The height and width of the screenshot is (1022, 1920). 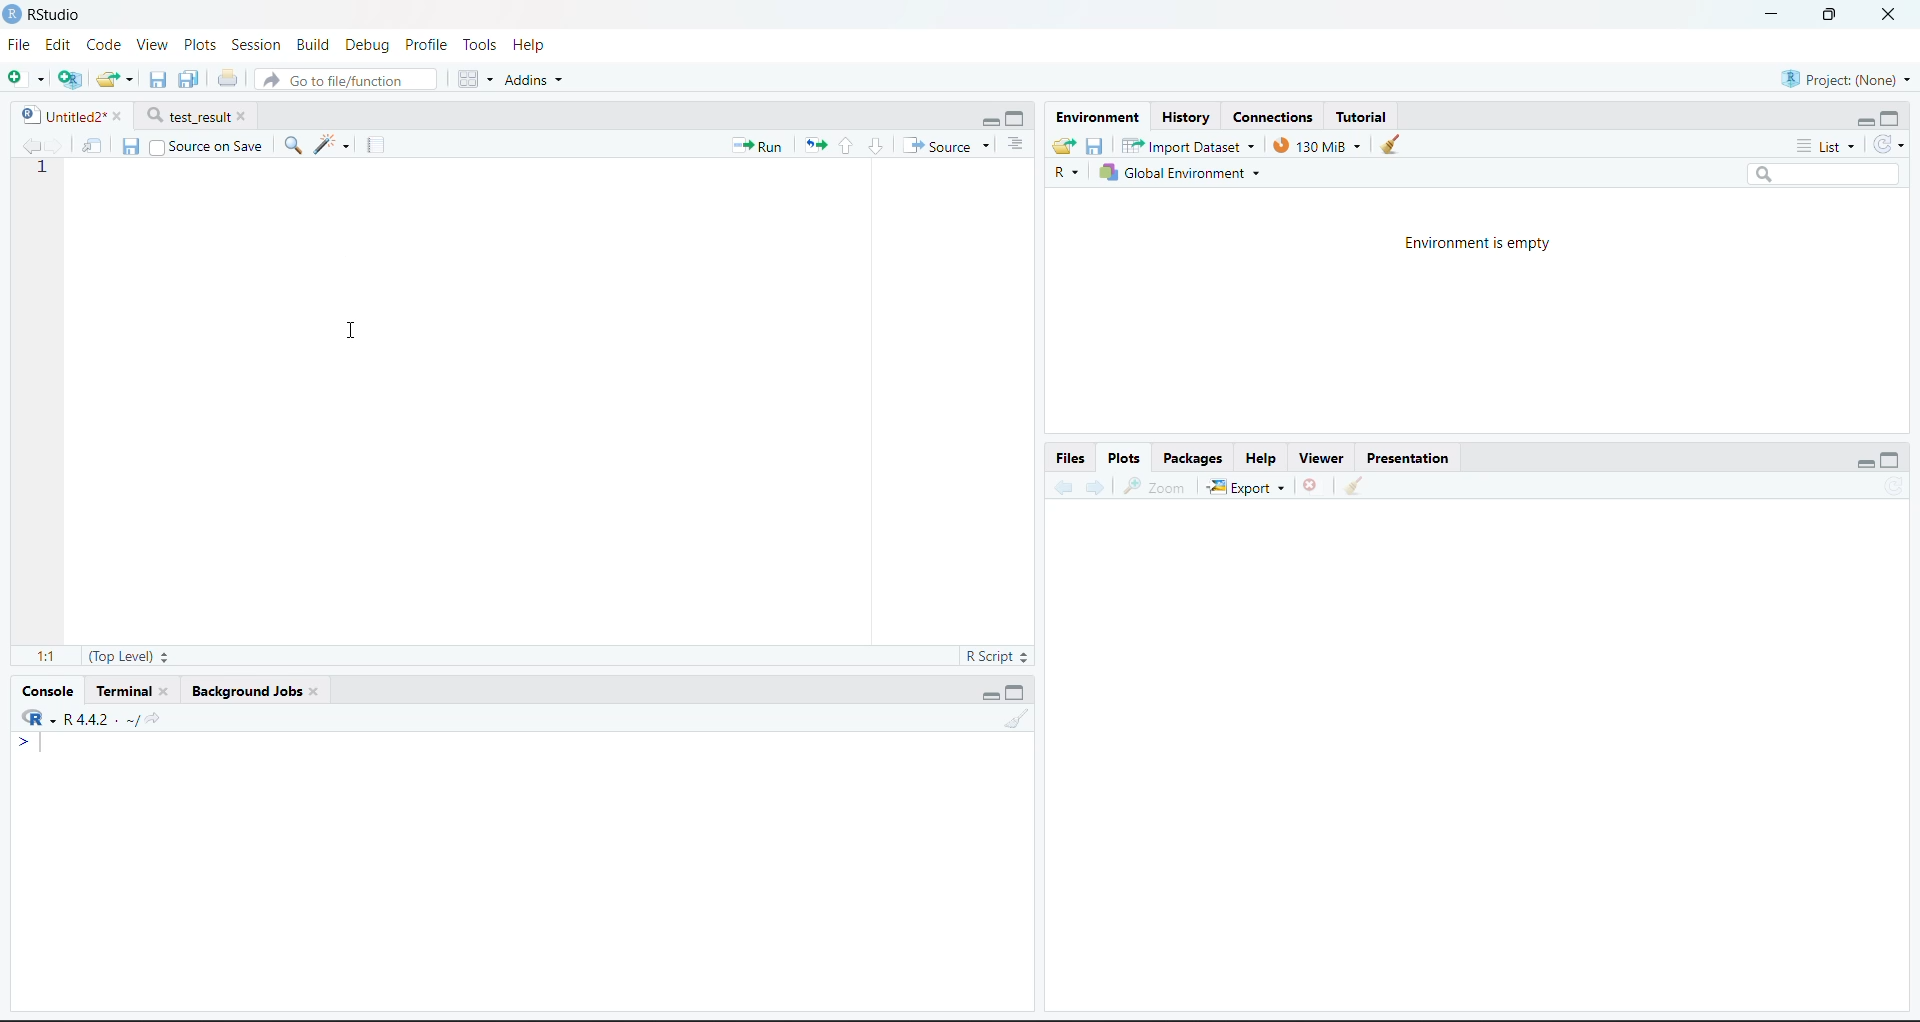 I want to click on Refresh the list of objects in the environment, so click(x=1888, y=144).